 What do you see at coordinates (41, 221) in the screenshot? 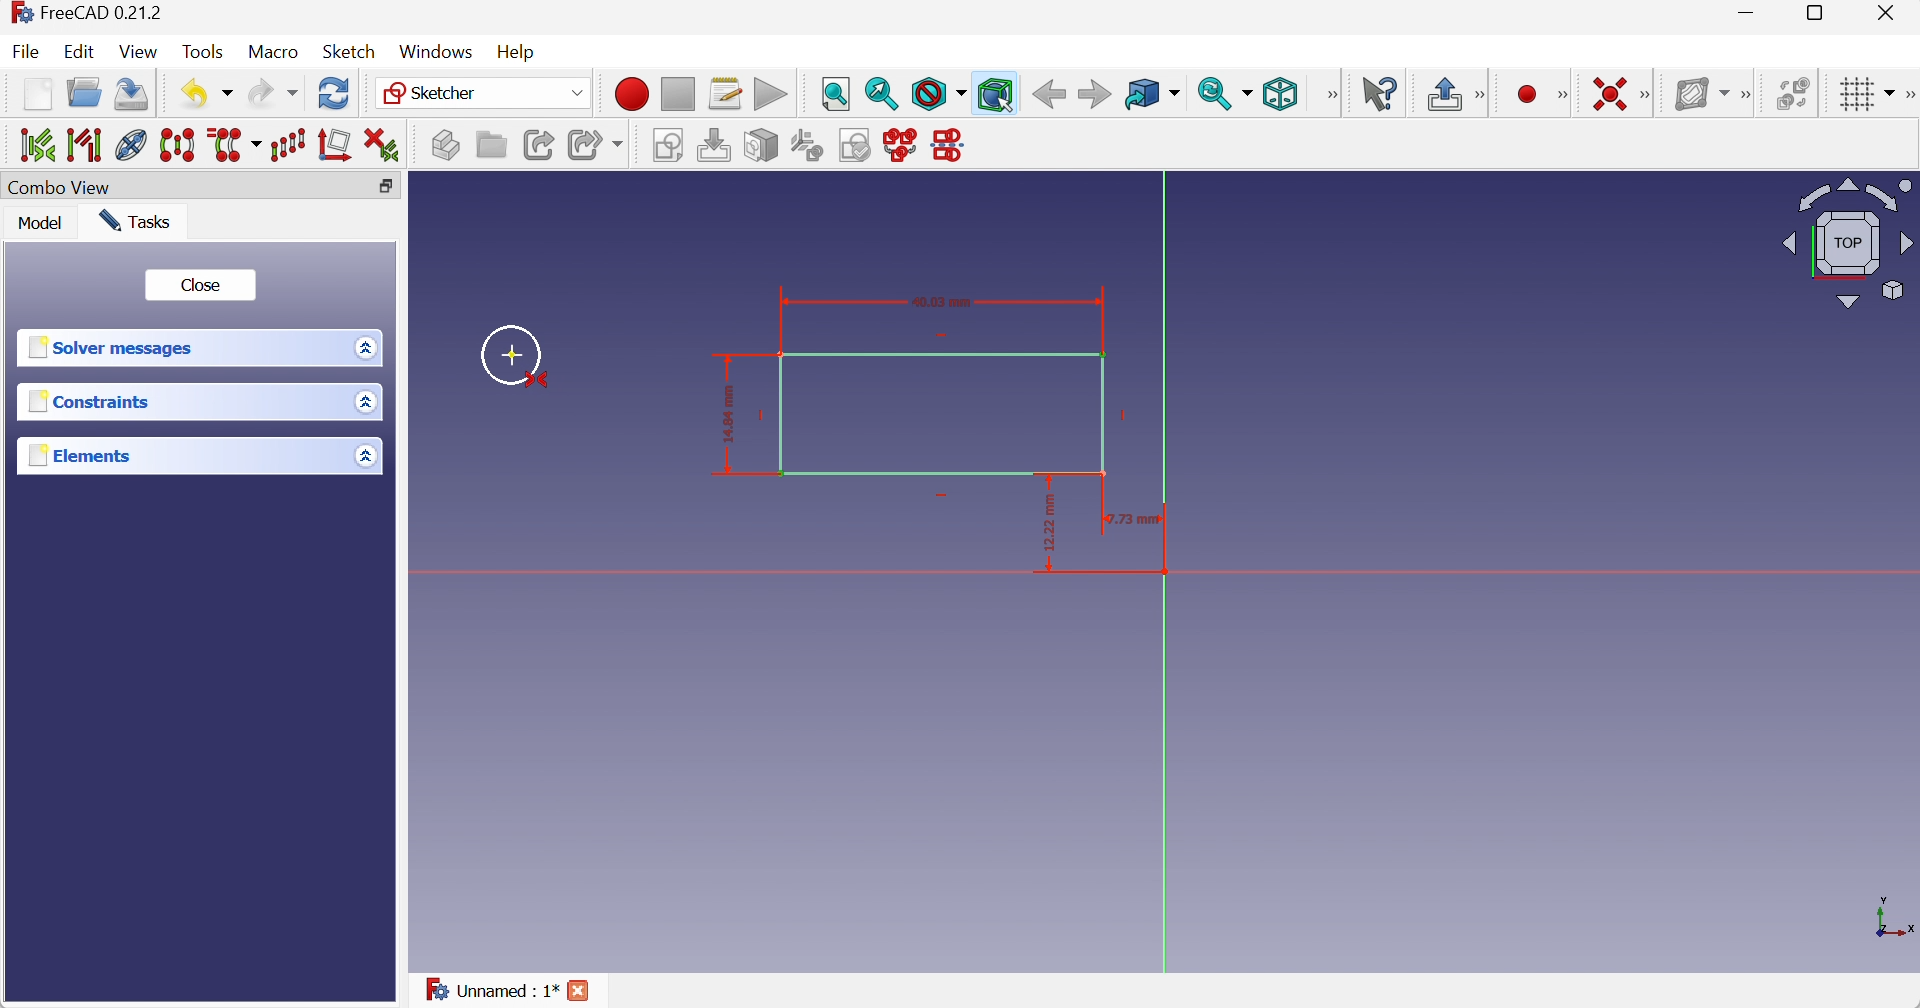
I see `Model` at bounding box center [41, 221].